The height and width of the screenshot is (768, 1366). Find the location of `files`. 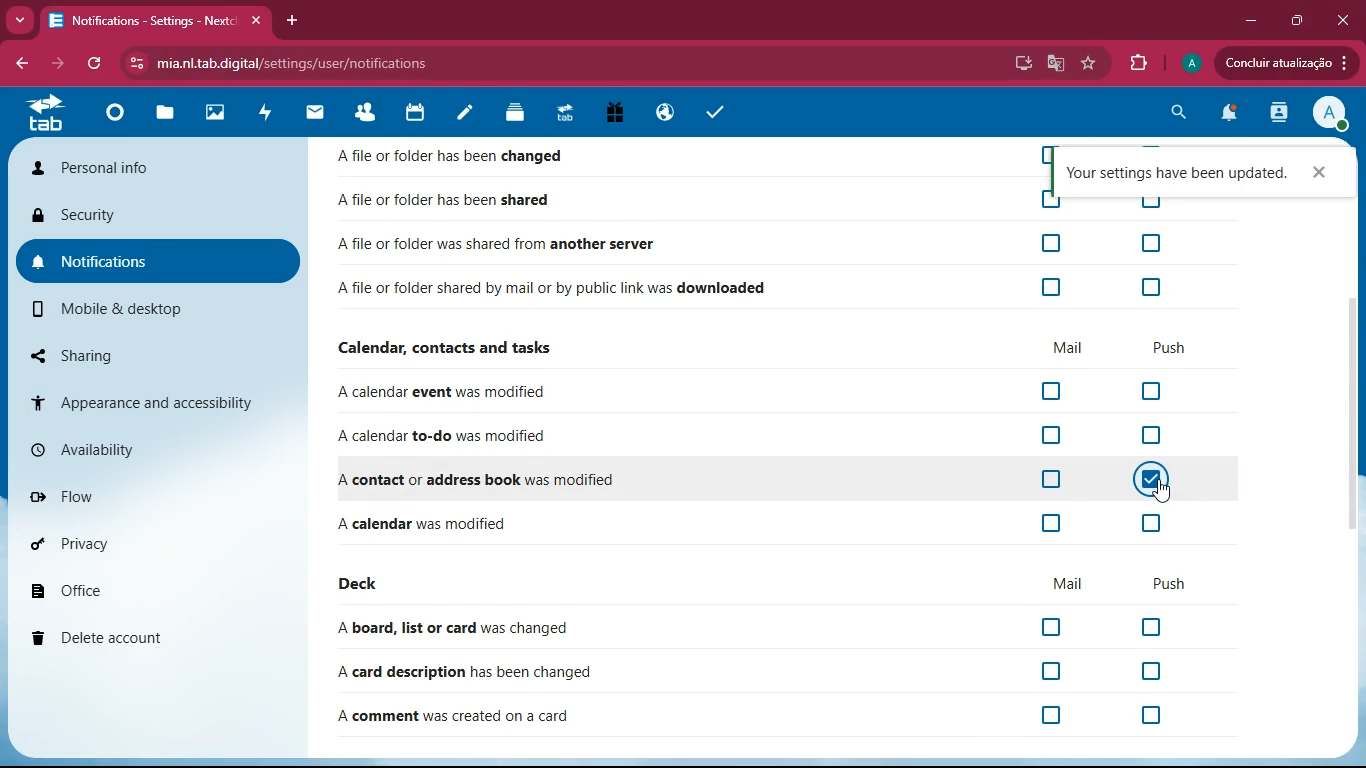

files is located at coordinates (167, 115).